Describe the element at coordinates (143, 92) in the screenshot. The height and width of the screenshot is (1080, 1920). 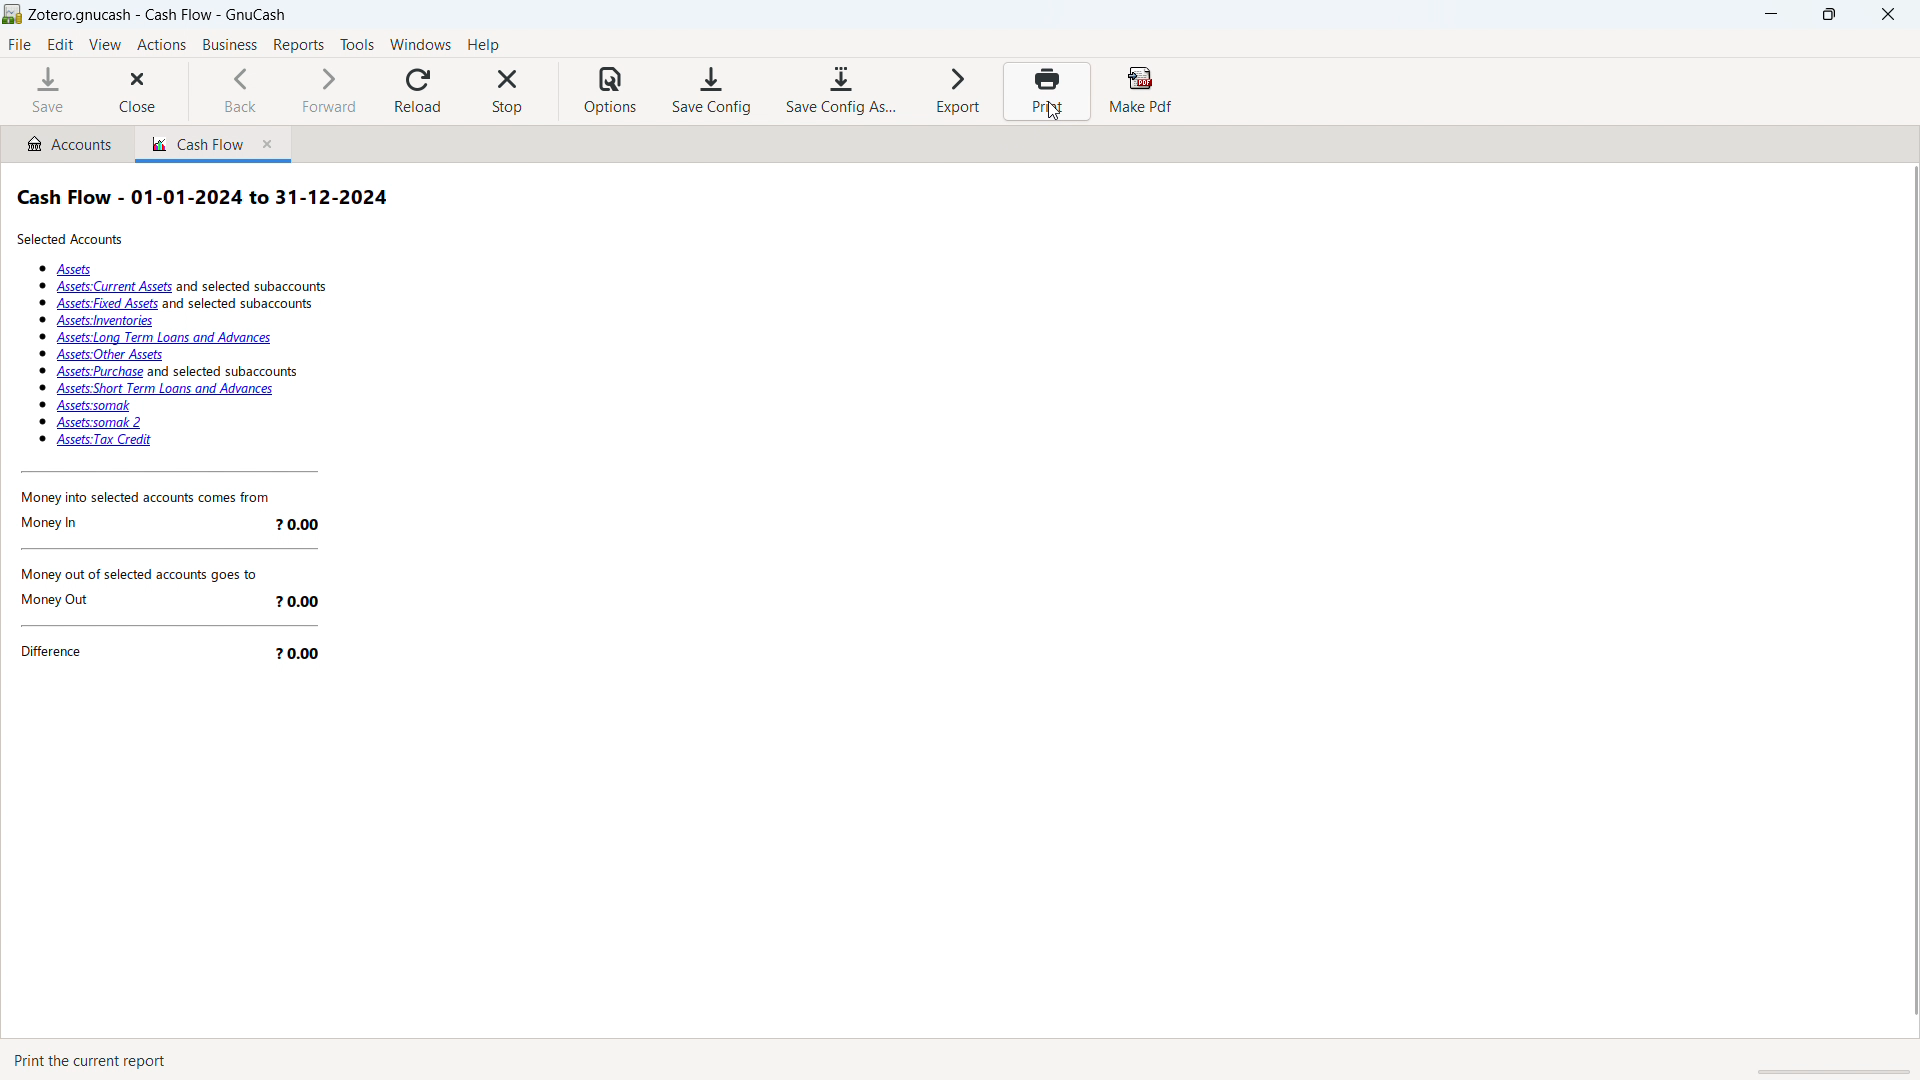
I see `close` at that location.